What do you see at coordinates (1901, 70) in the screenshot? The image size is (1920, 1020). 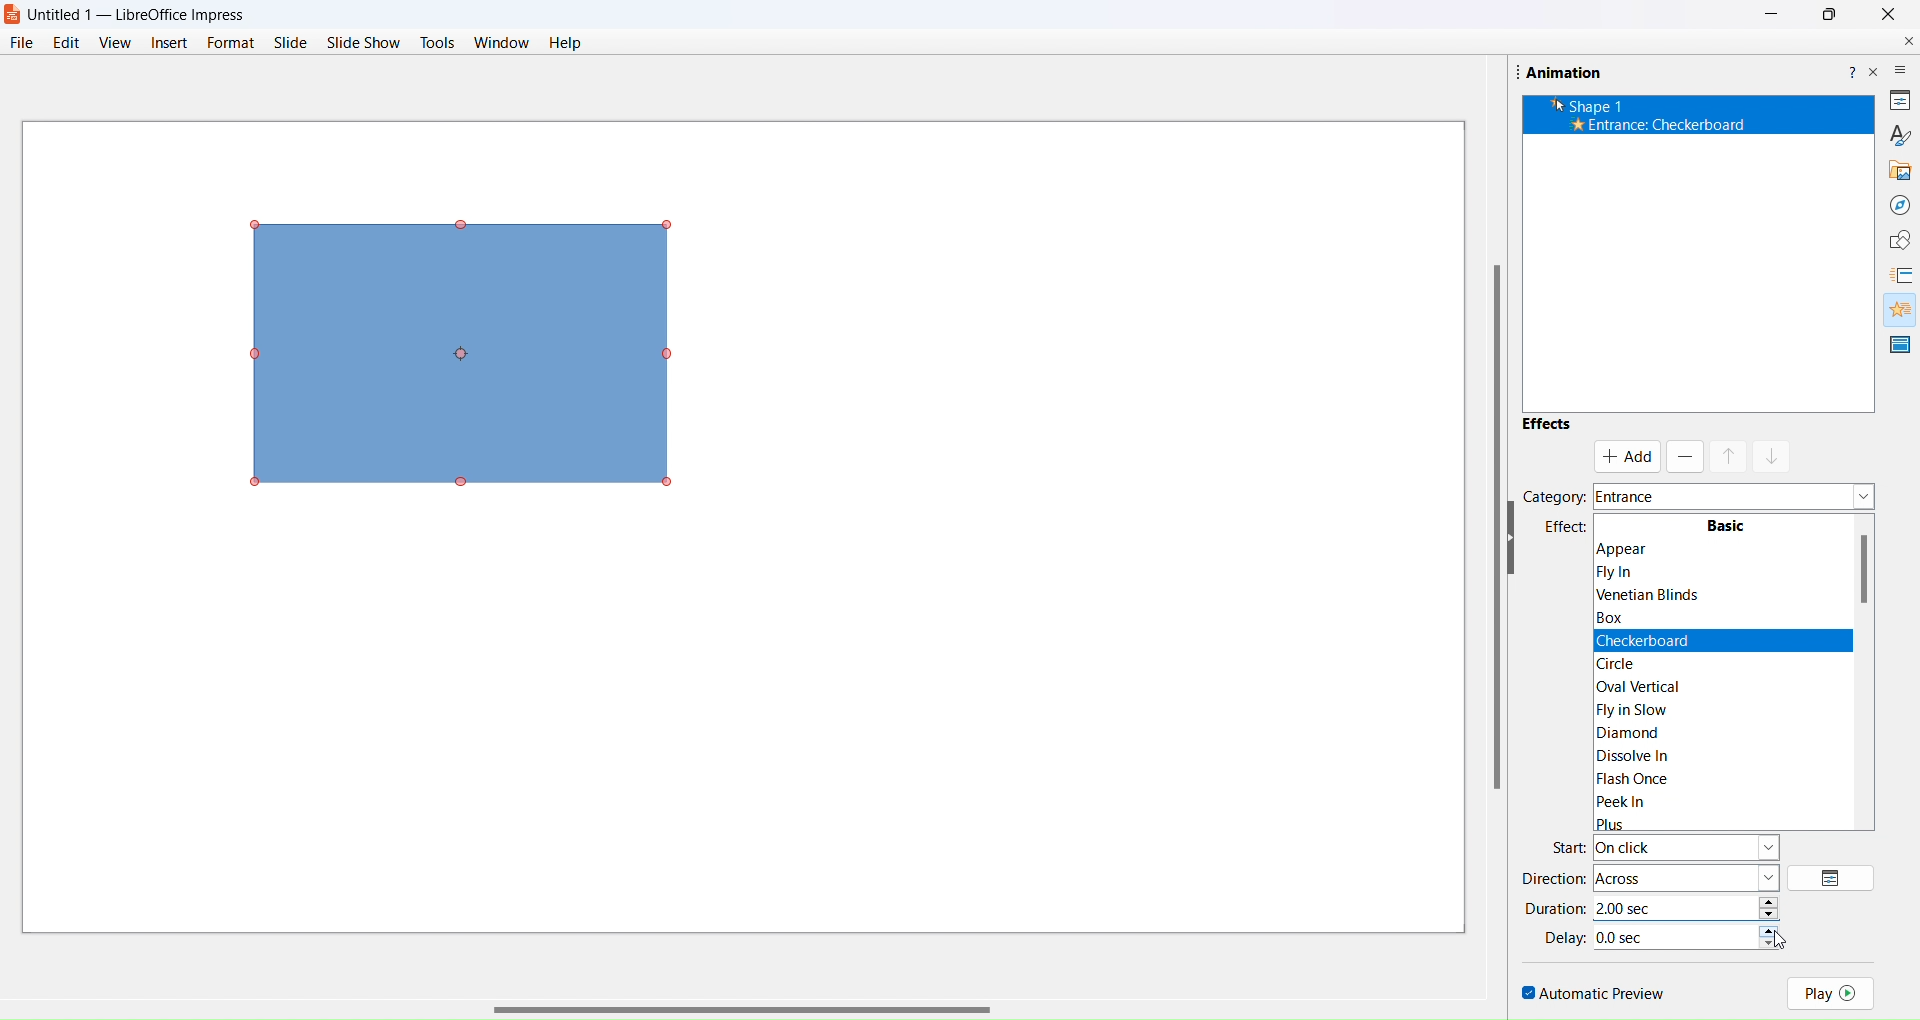 I see `more options` at bounding box center [1901, 70].